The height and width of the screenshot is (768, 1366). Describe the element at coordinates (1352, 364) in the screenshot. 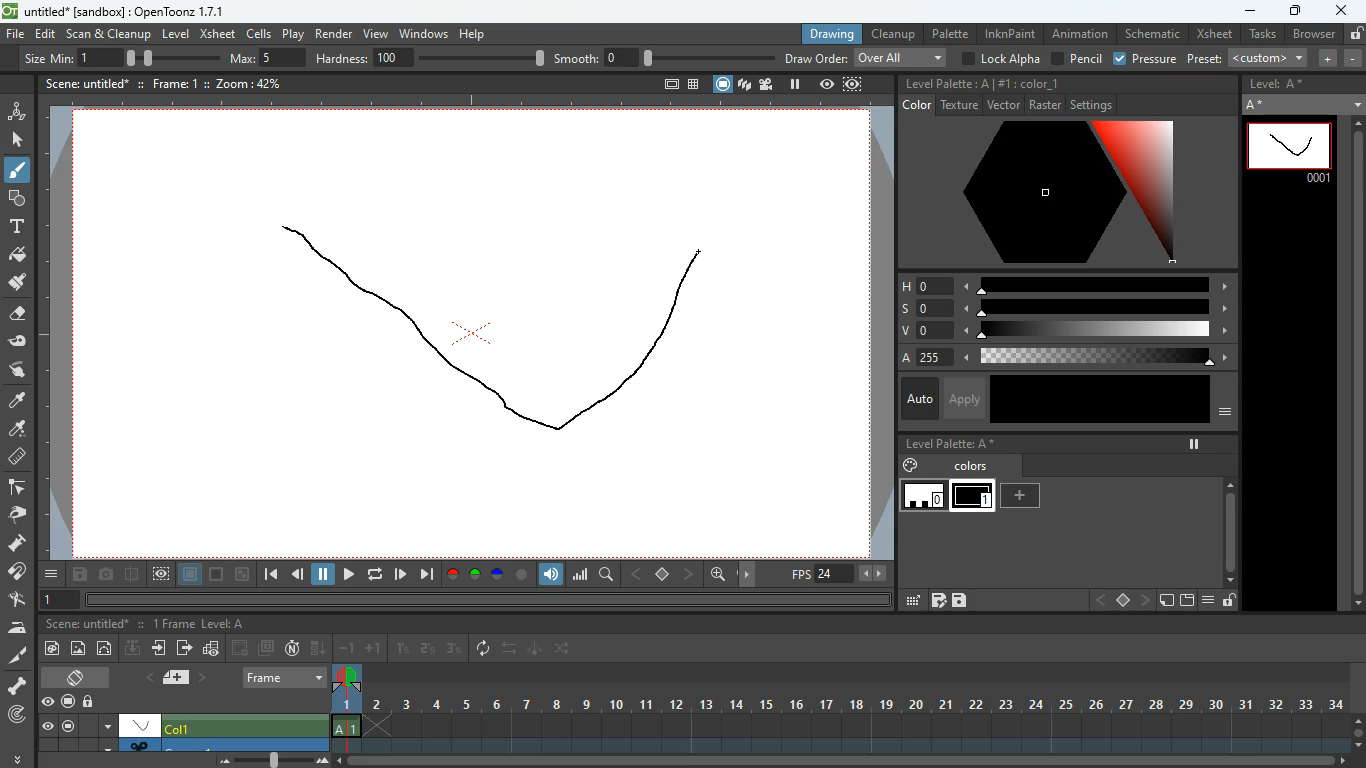

I see `scroll` at that location.